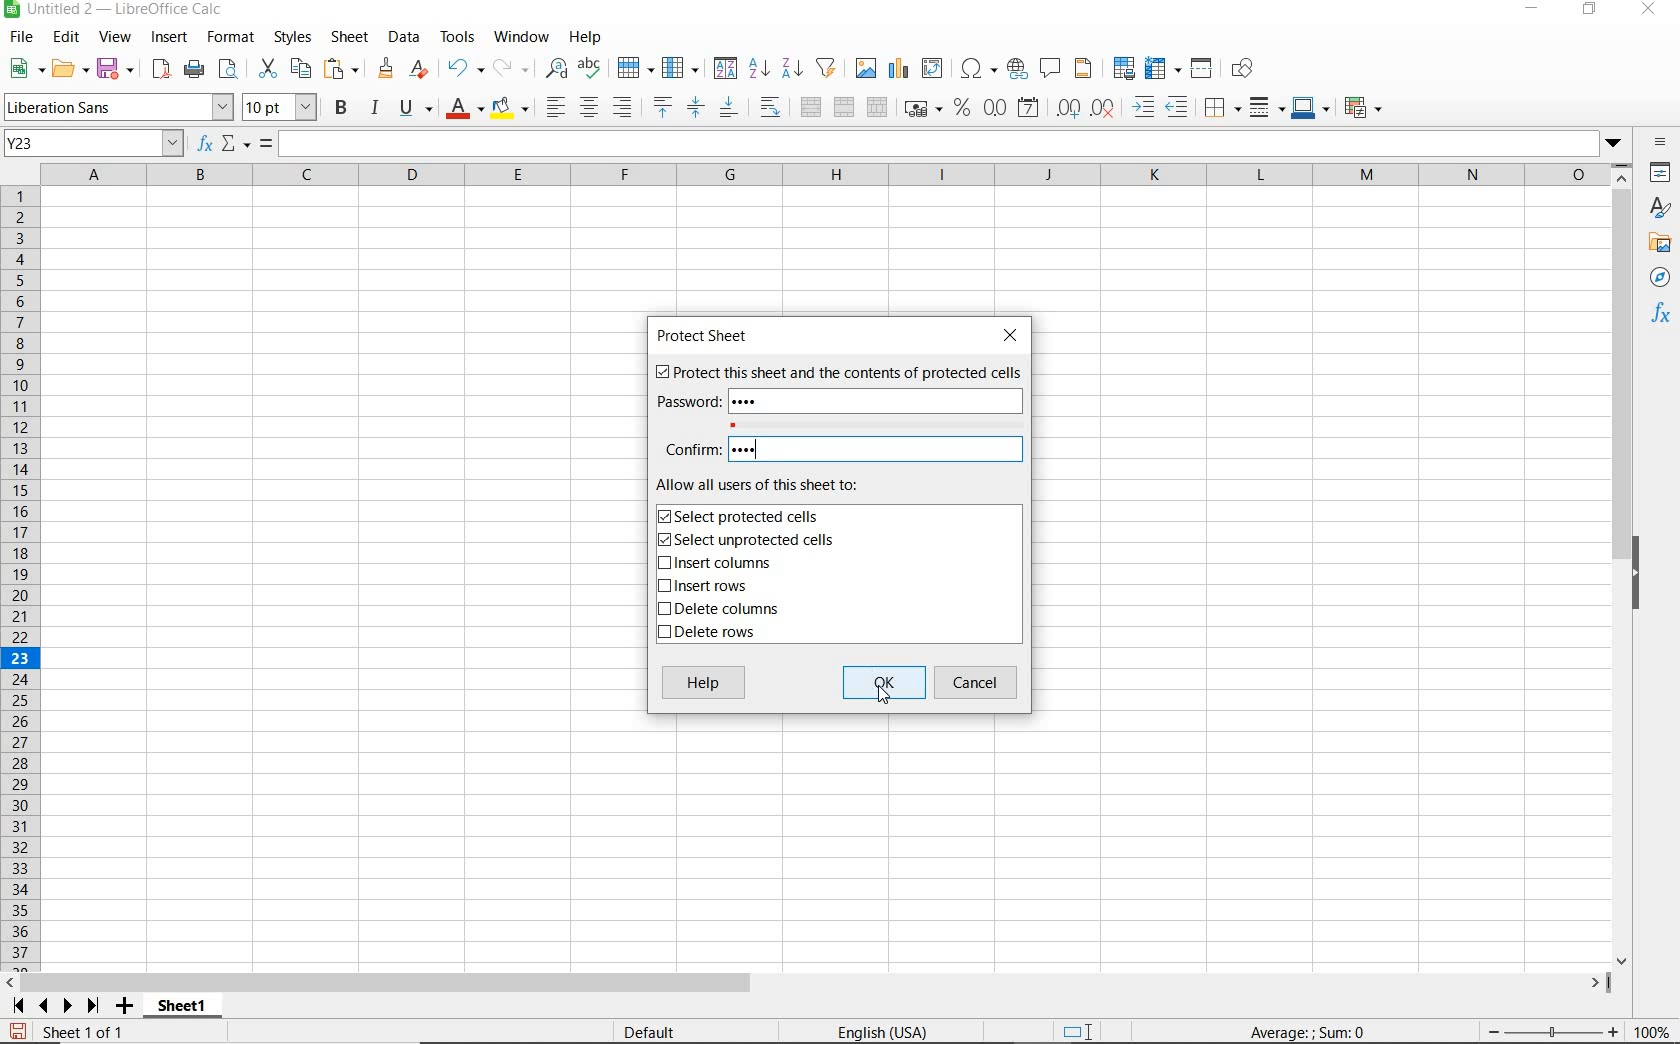  What do you see at coordinates (955, 144) in the screenshot?
I see `EXPAND FORMULA BAR` at bounding box center [955, 144].